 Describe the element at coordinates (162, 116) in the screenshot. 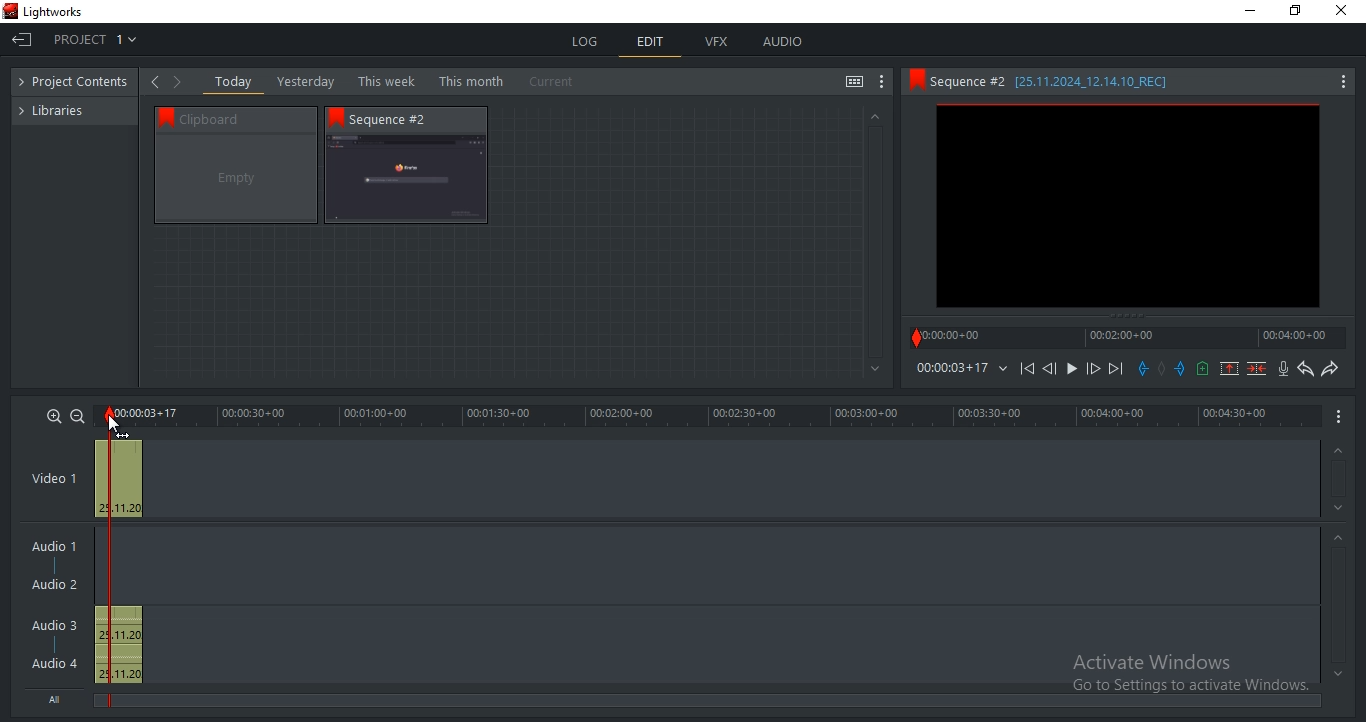

I see `Bookmark icon` at that location.